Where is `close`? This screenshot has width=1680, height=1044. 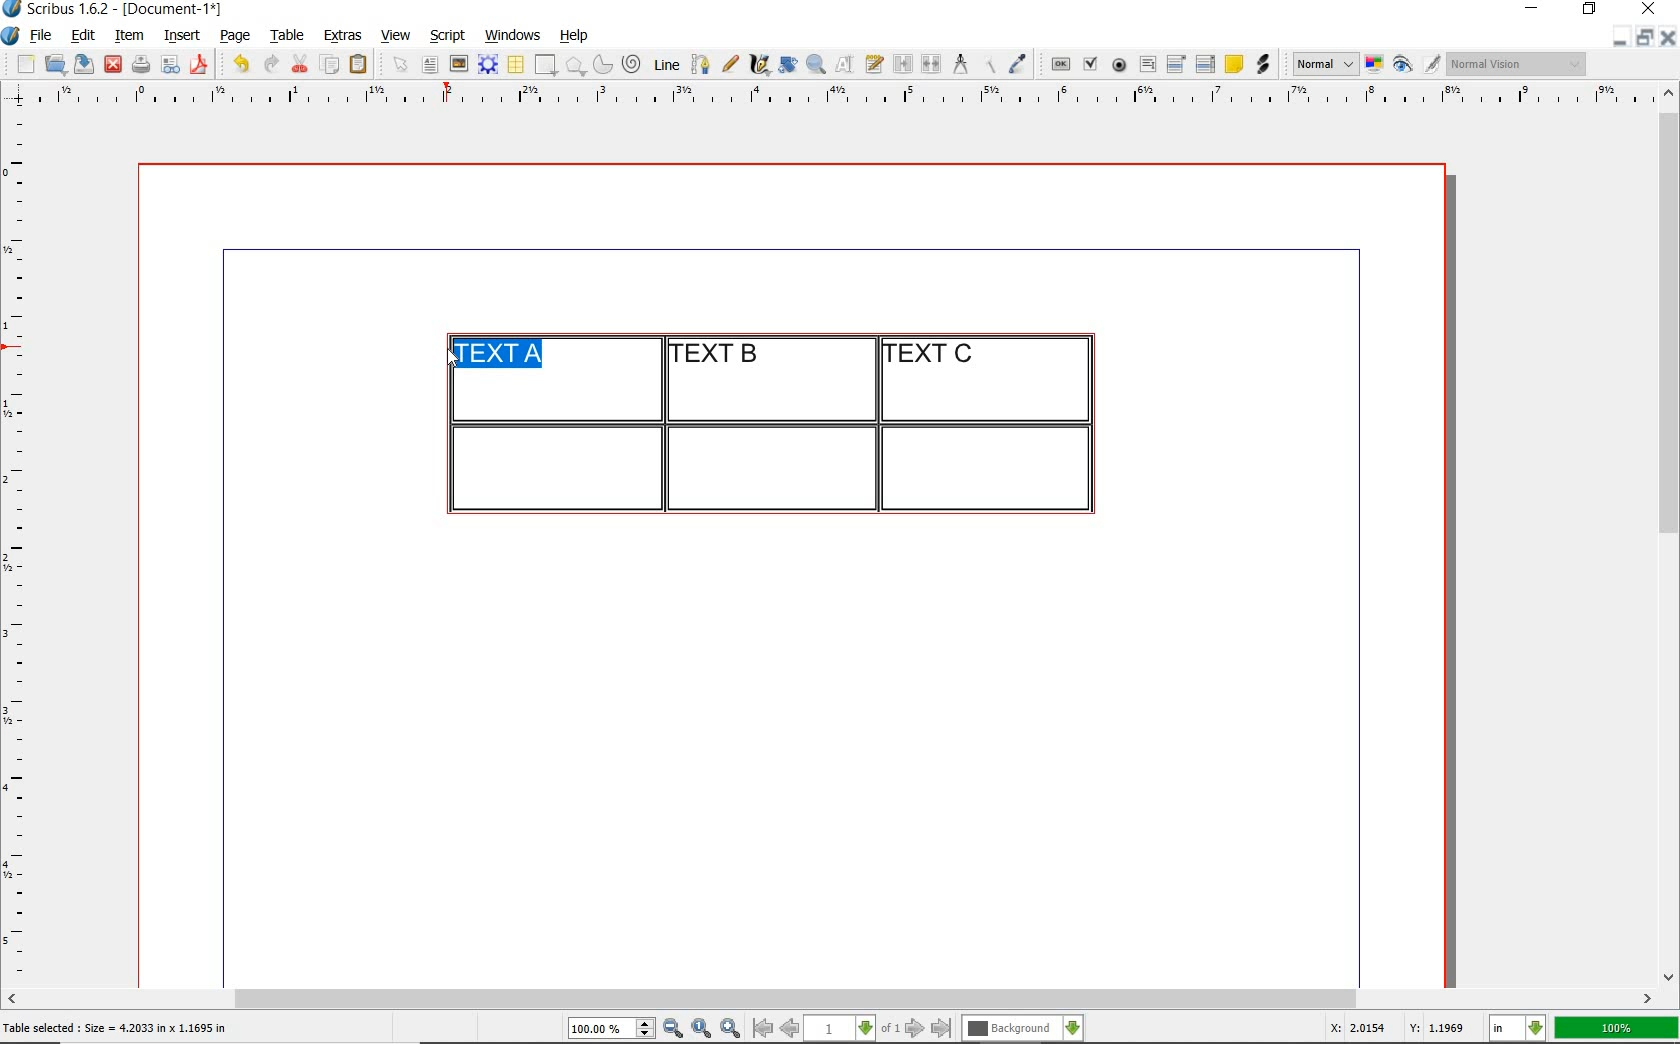
close is located at coordinates (113, 65).